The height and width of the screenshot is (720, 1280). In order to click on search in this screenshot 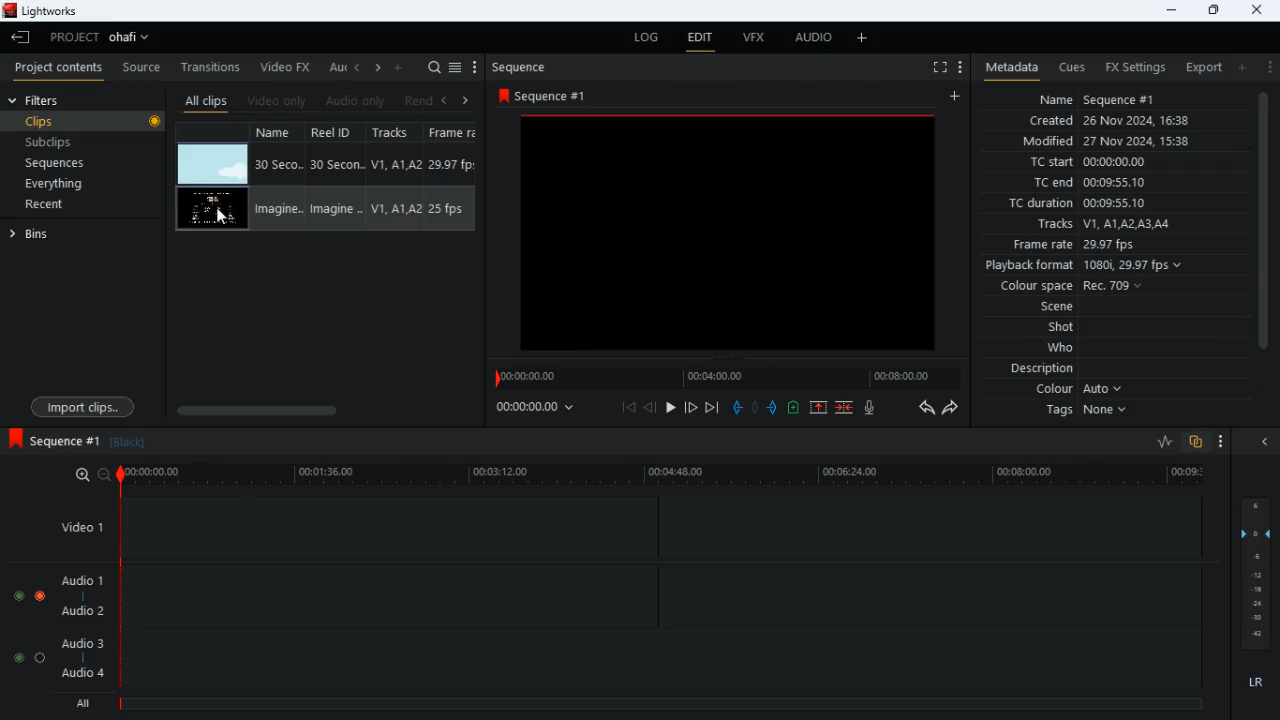, I will do `click(435, 65)`.